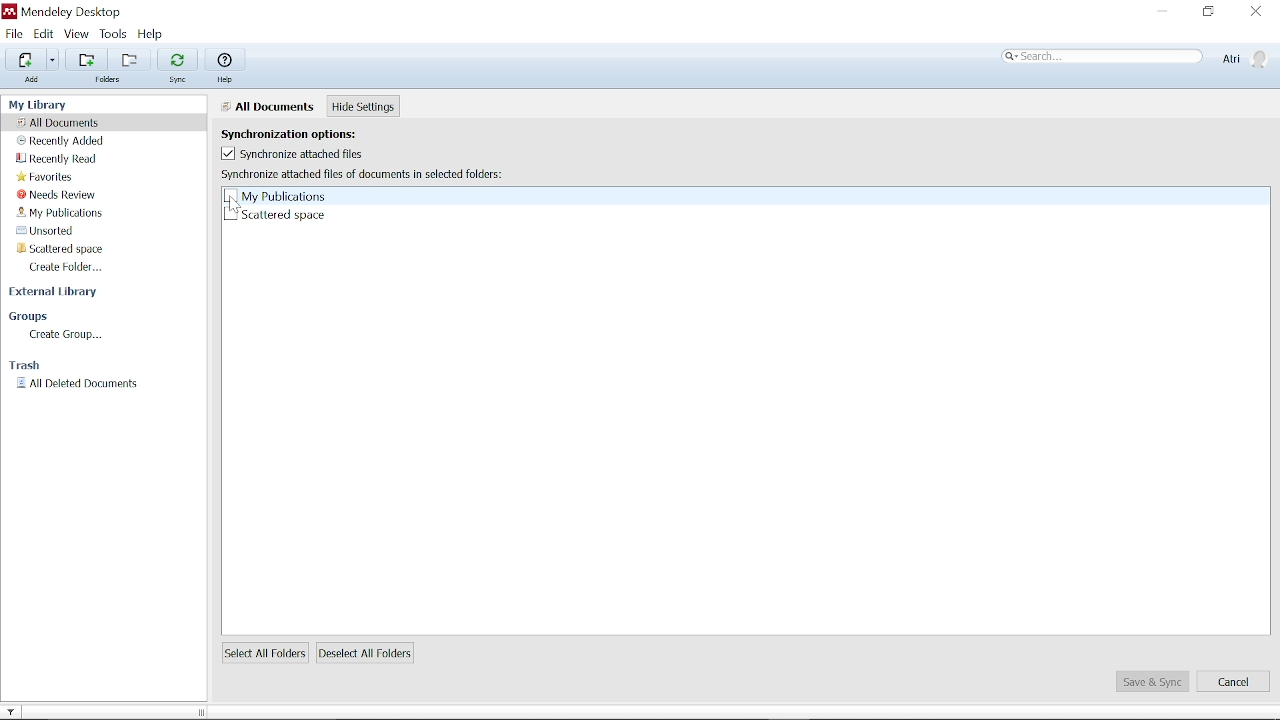 This screenshot has height=720, width=1280. Describe the element at coordinates (62, 214) in the screenshot. I see `My publication` at that location.